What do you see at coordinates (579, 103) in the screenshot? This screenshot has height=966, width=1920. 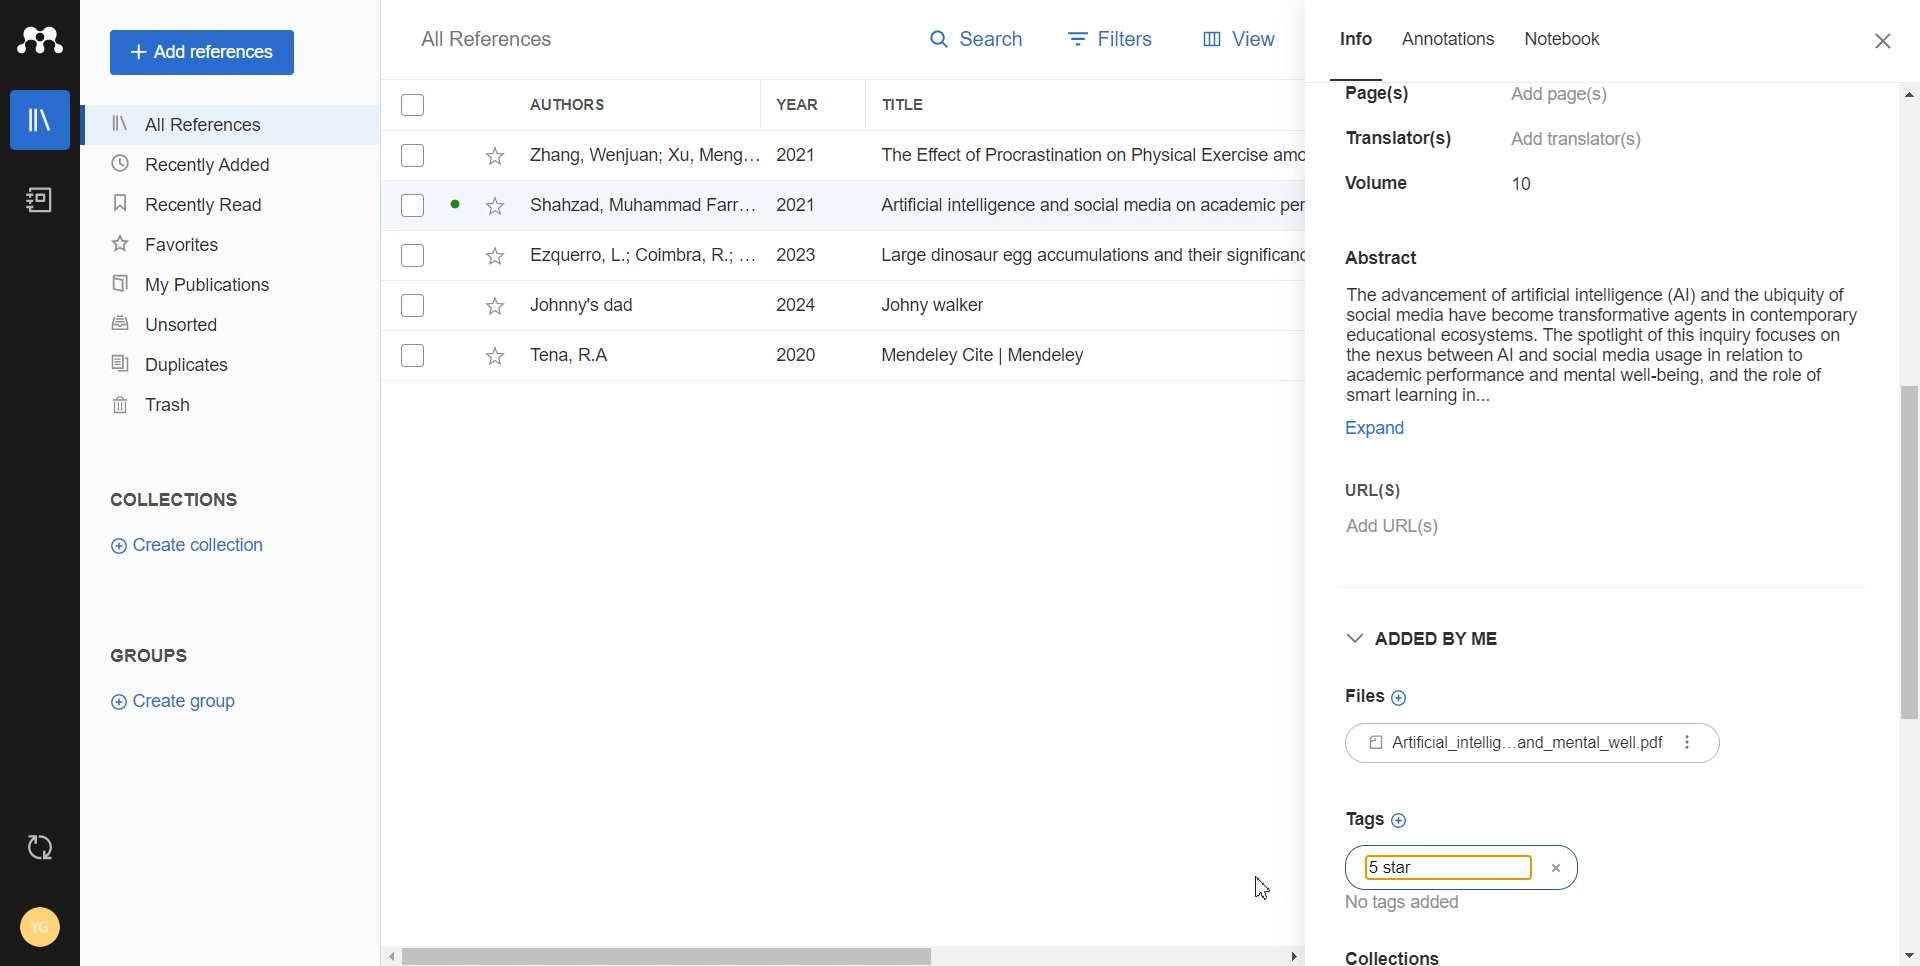 I see `Authors` at bounding box center [579, 103].